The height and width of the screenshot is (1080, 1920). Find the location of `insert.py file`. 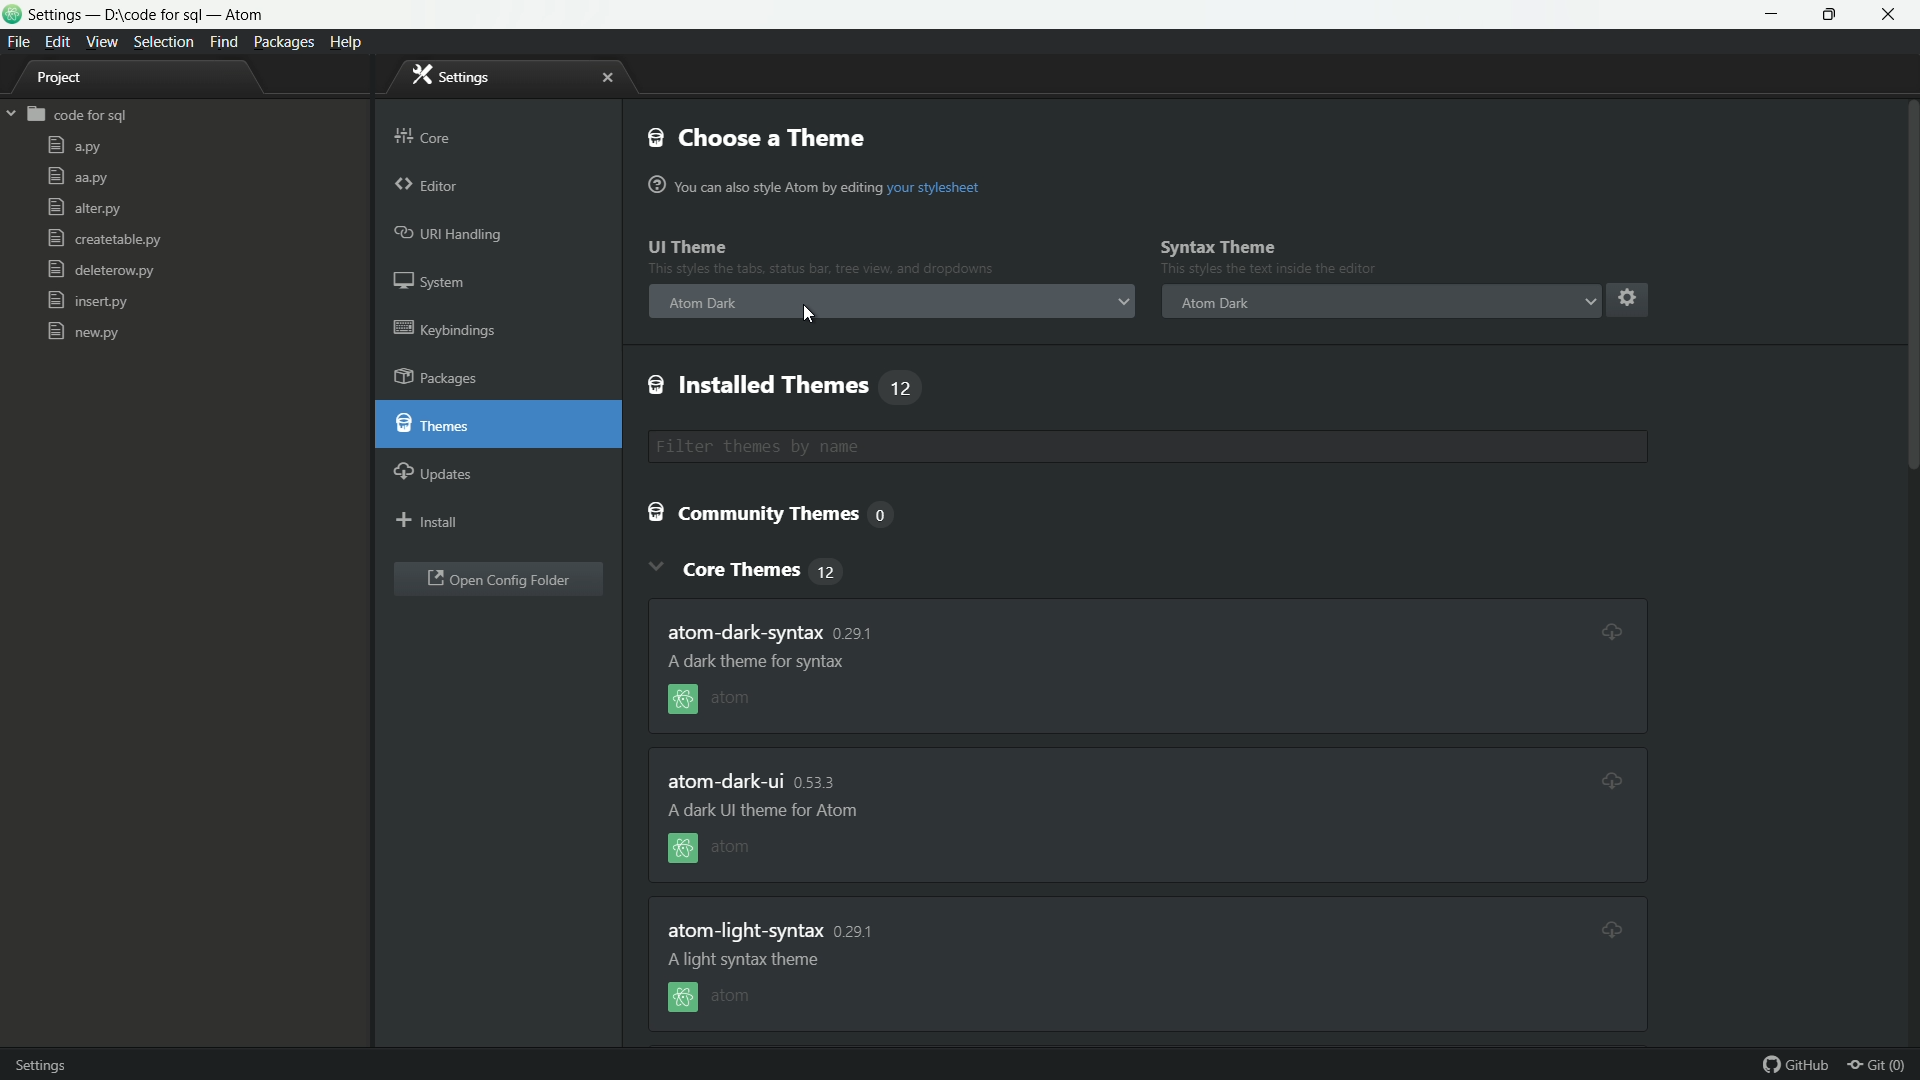

insert.py file is located at coordinates (88, 301).